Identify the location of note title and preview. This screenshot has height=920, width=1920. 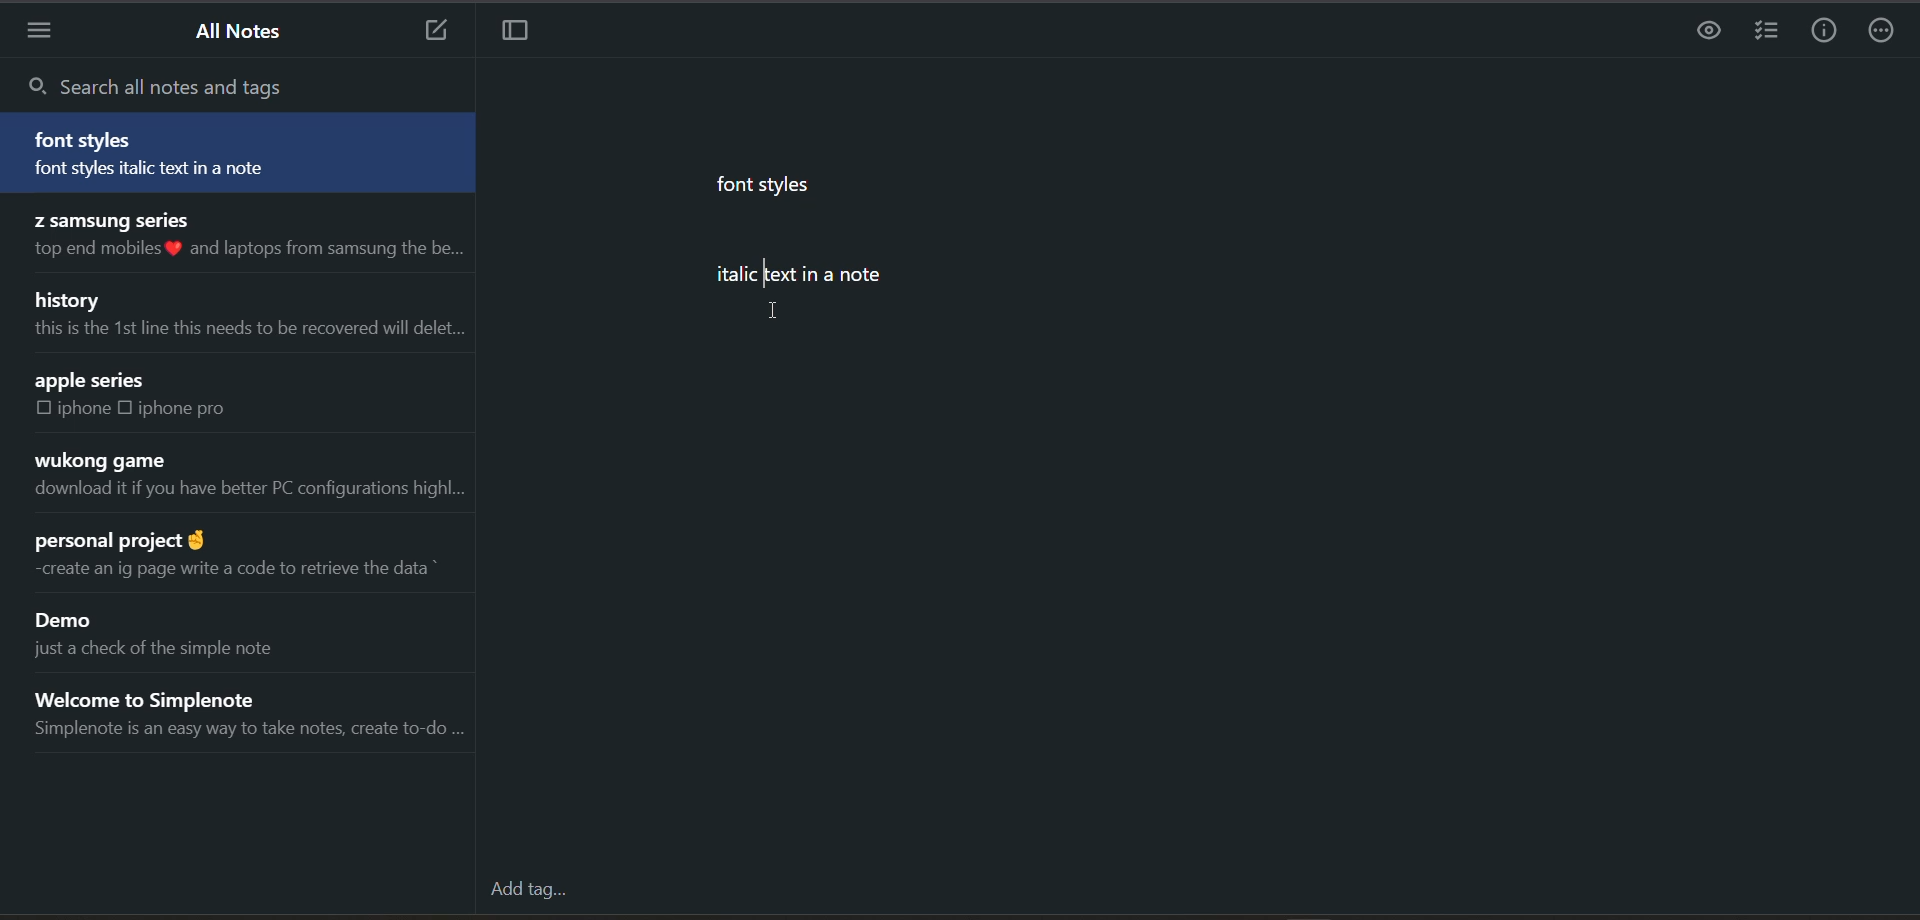
(178, 632).